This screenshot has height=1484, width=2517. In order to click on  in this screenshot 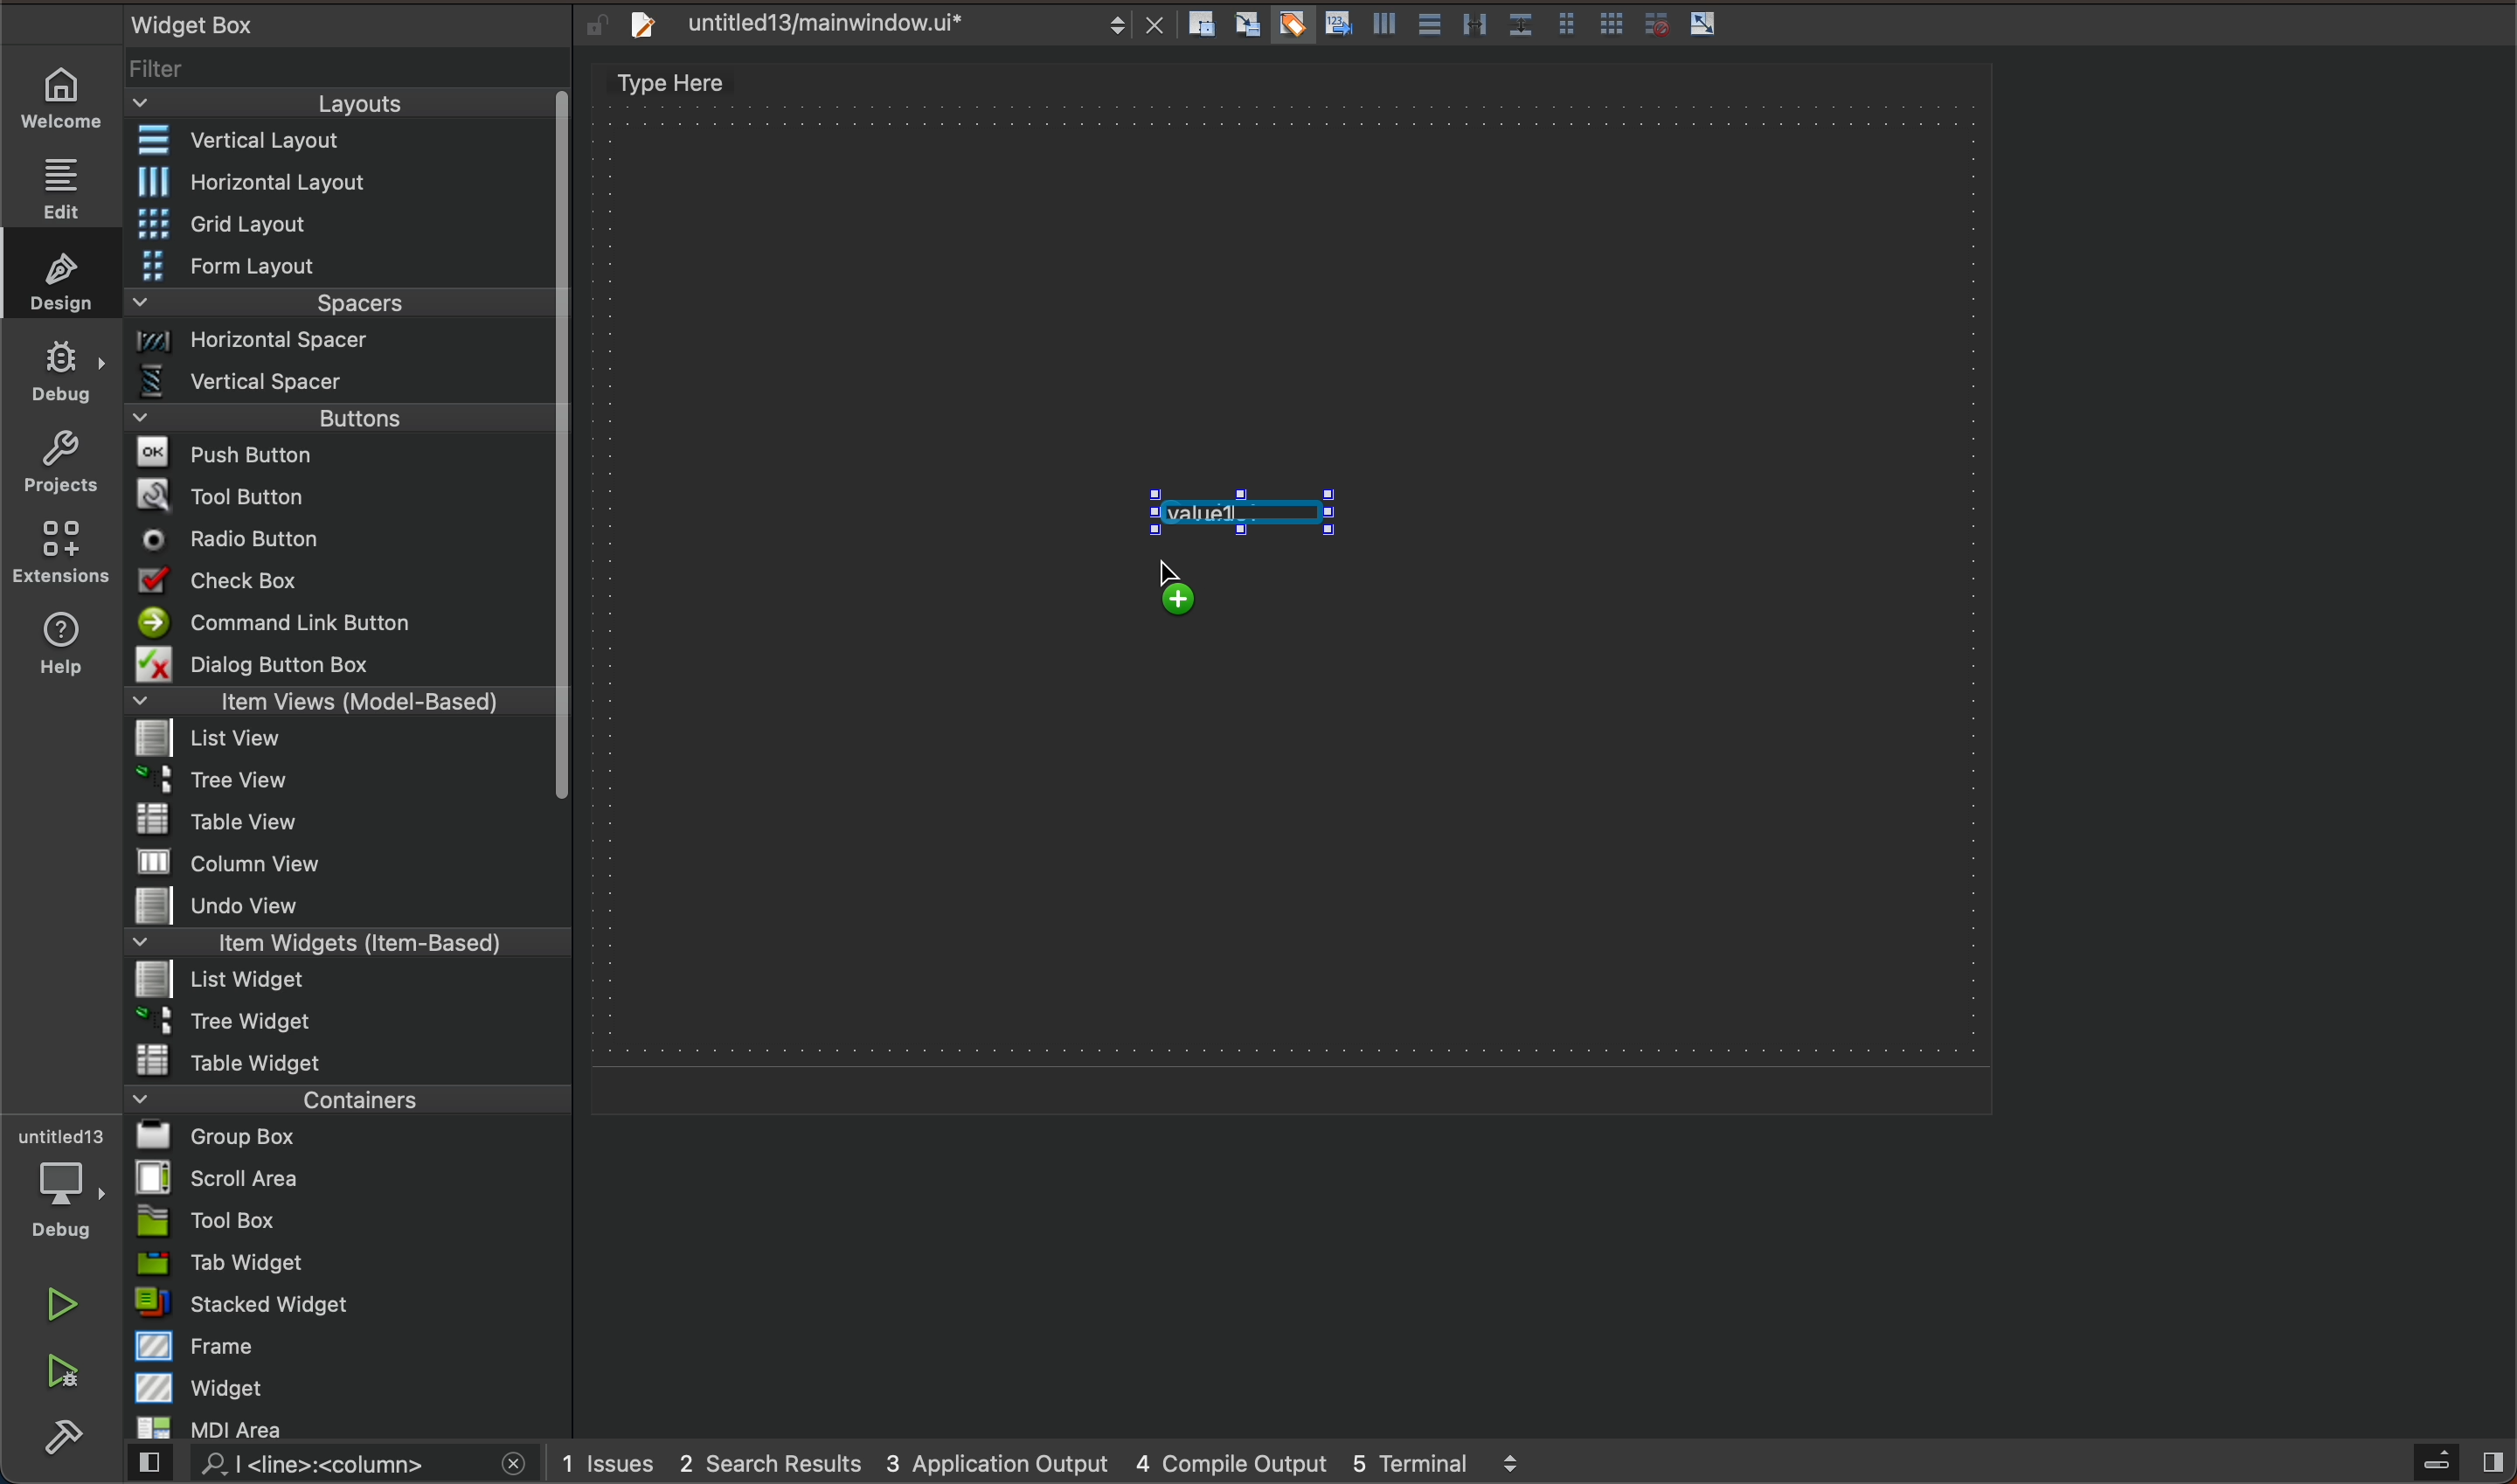, I will do `click(1474, 26)`.